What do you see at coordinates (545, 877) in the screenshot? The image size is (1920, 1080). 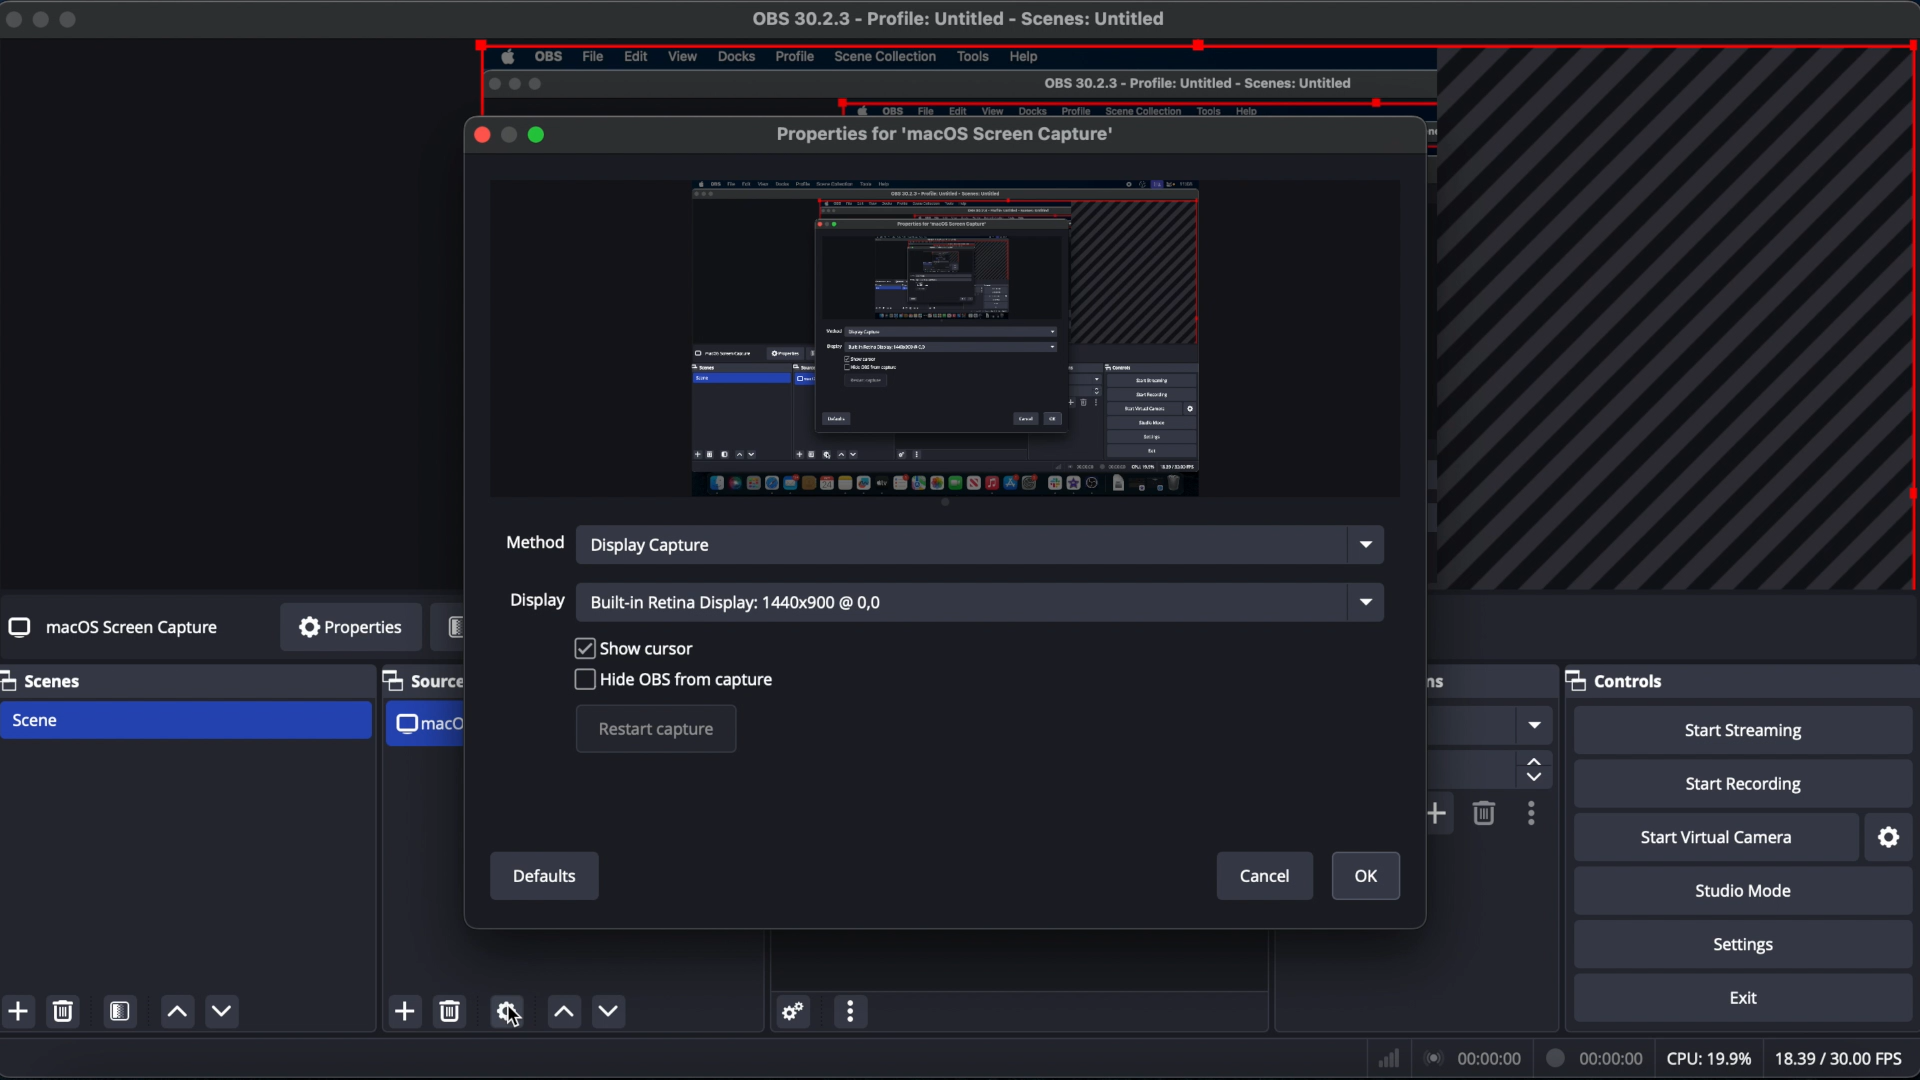 I see `defaults` at bounding box center [545, 877].